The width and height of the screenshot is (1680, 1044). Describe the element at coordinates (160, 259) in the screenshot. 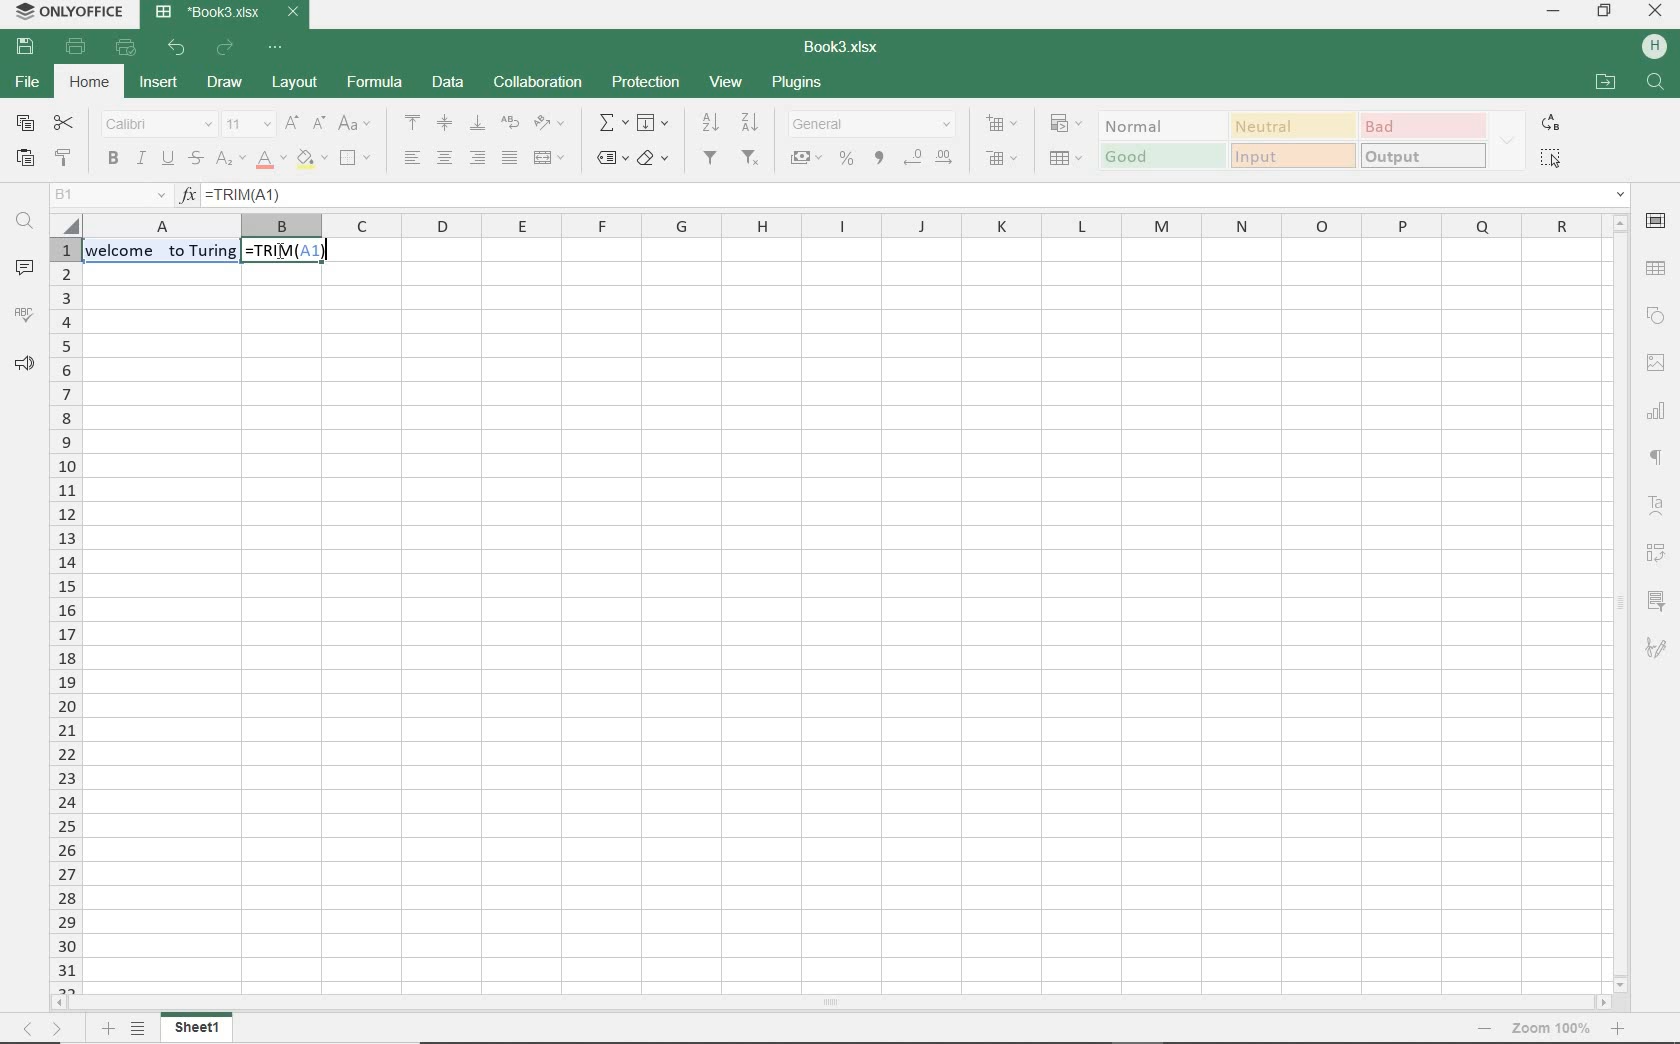

I see `text` at that location.